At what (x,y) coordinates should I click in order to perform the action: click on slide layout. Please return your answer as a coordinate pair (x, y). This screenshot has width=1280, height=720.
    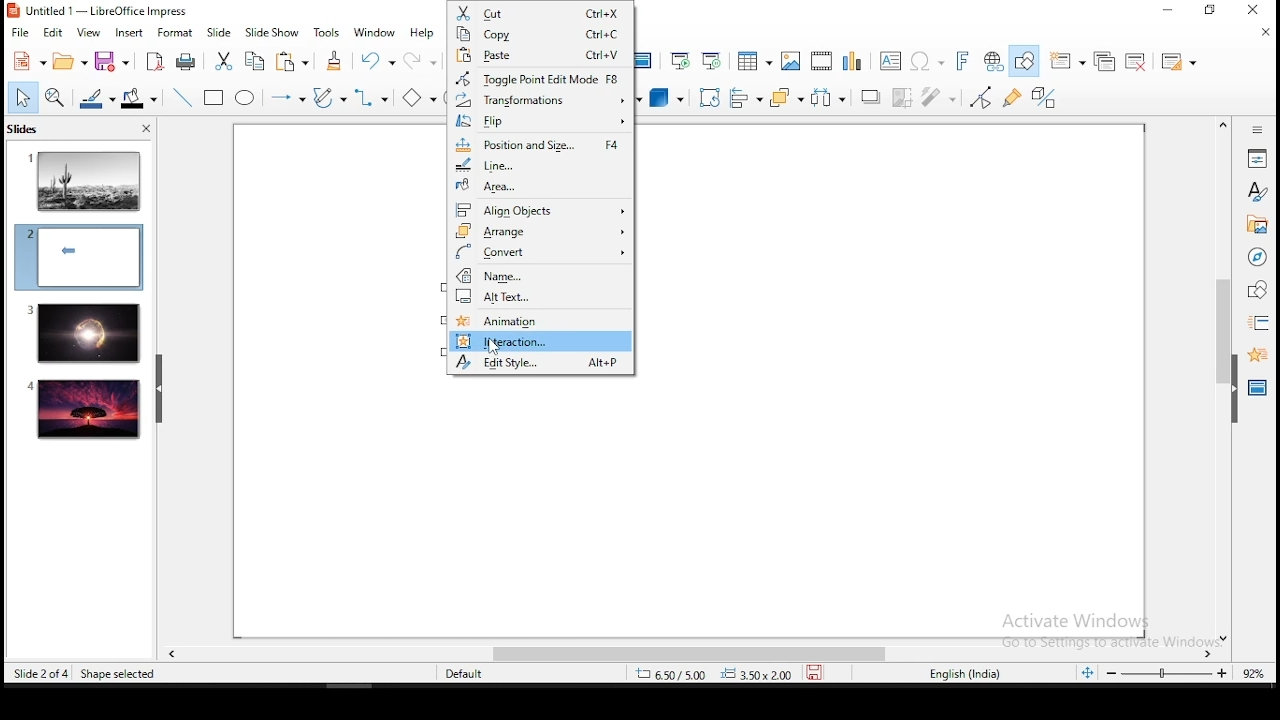
    Looking at the image, I should click on (1176, 62).